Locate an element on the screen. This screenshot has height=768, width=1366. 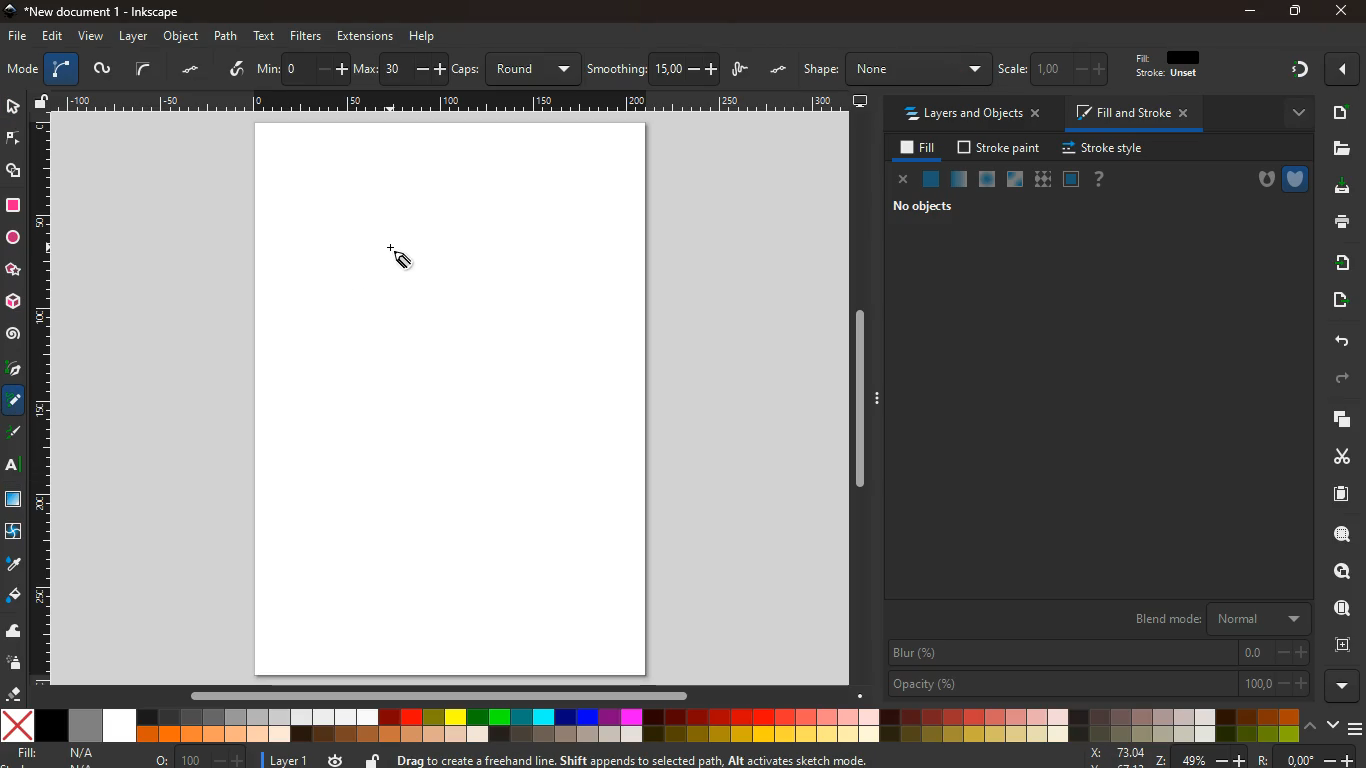
layer is located at coordinates (290, 761).